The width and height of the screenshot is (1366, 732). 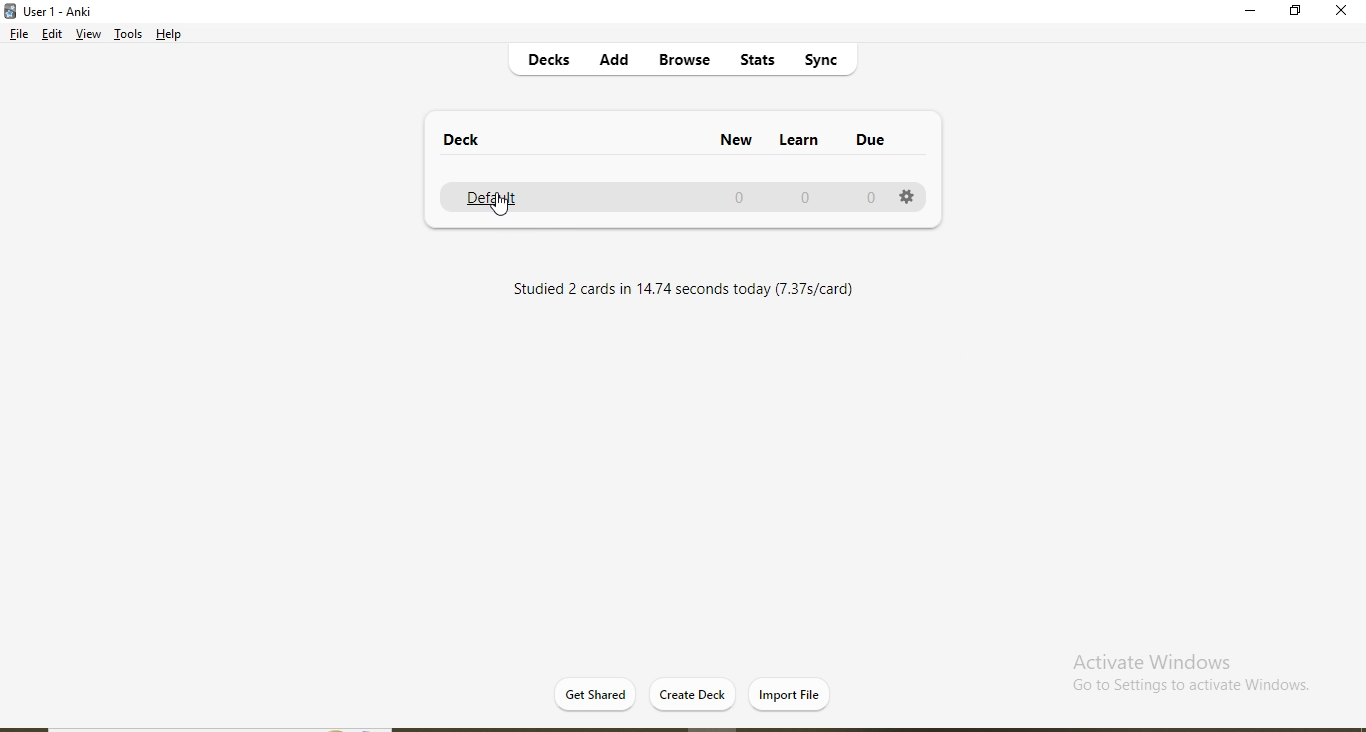 What do you see at coordinates (53, 36) in the screenshot?
I see `edit` at bounding box center [53, 36].